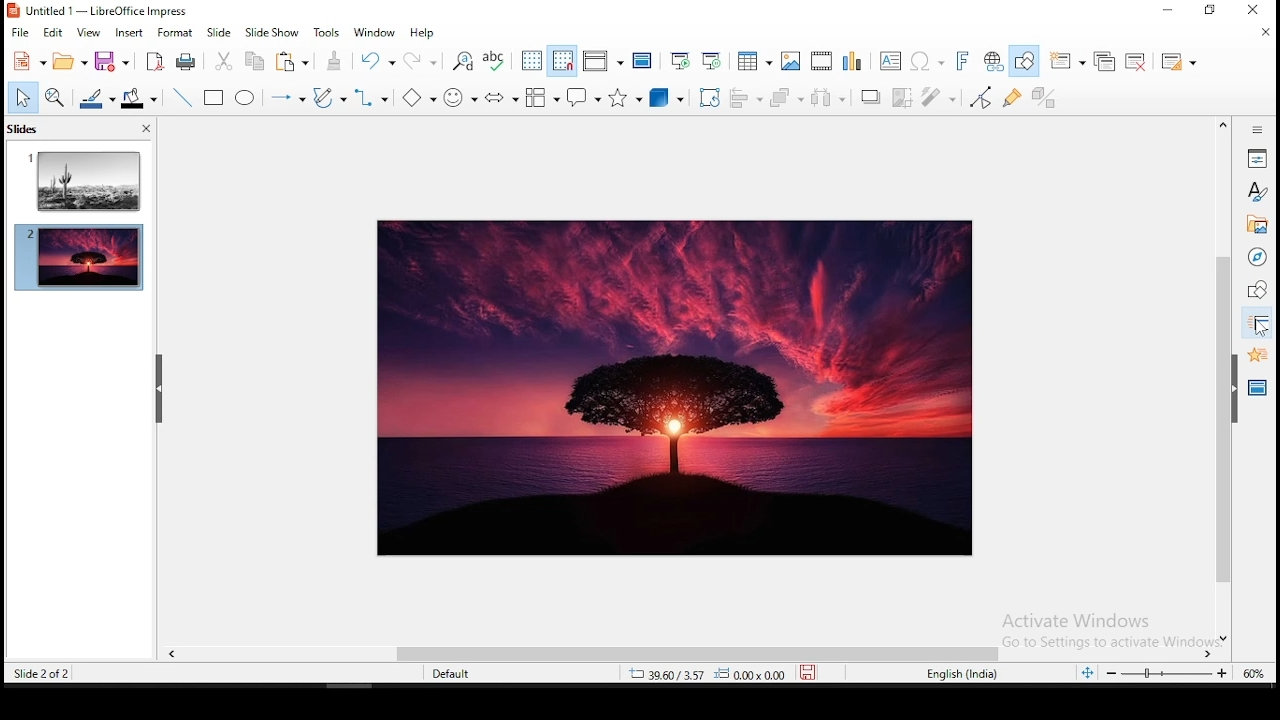  What do you see at coordinates (665, 97) in the screenshot?
I see `3D objects` at bounding box center [665, 97].